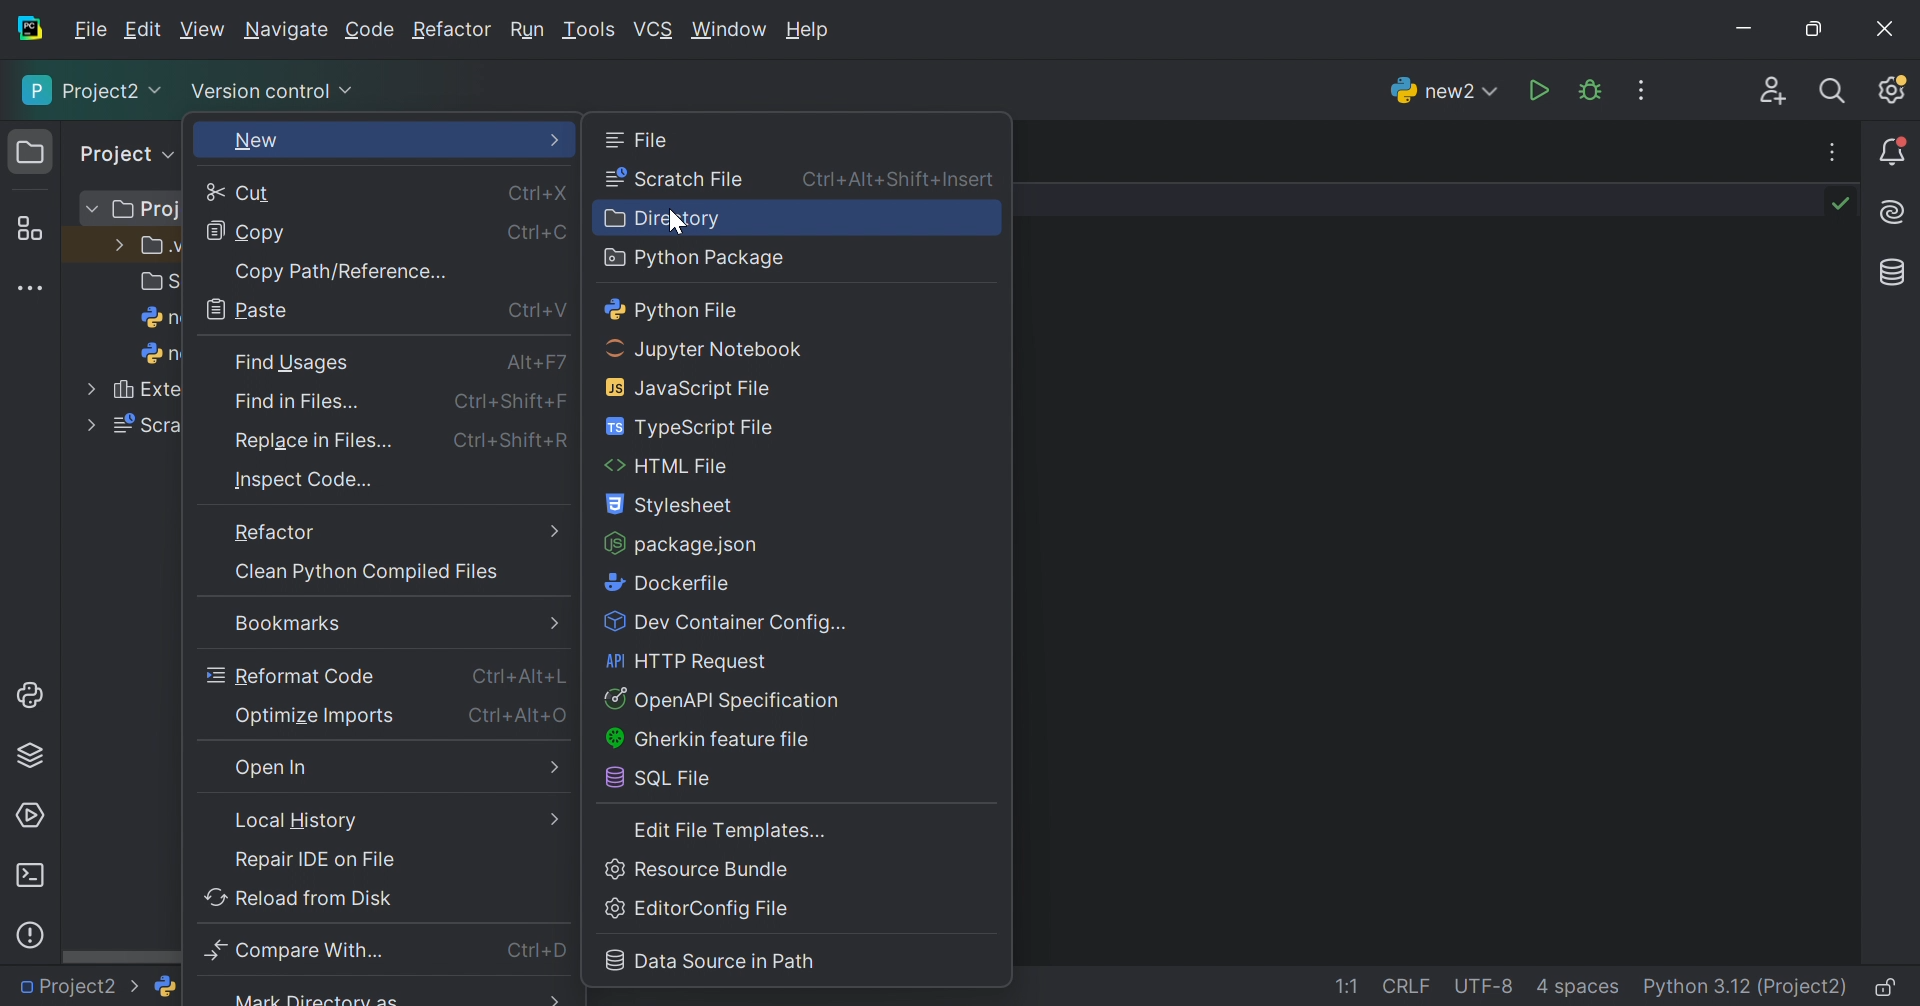  What do you see at coordinates (677, 180) in the screenshot?
I see `Scratch file` at bounding box center [677, 180].